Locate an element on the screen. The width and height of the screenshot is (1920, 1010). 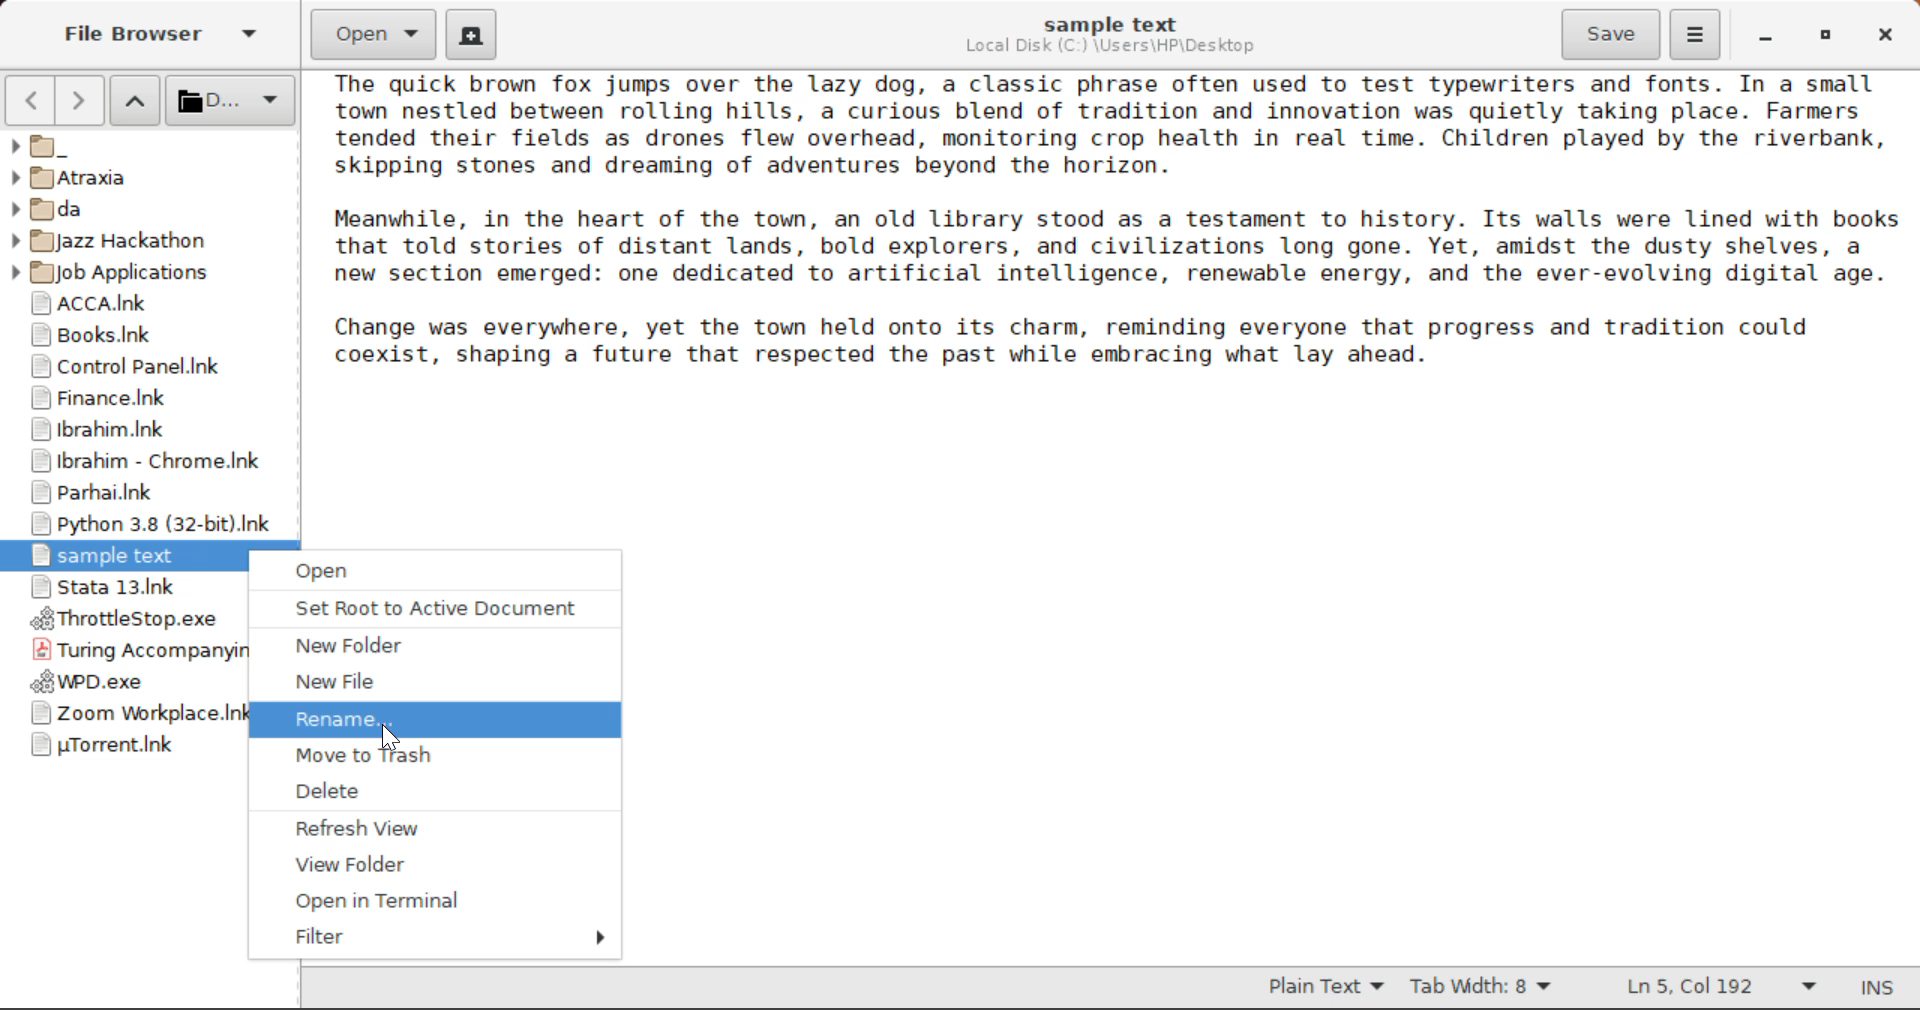
Parhai Folder Shortcut Link is located at coordinates (144, 494).